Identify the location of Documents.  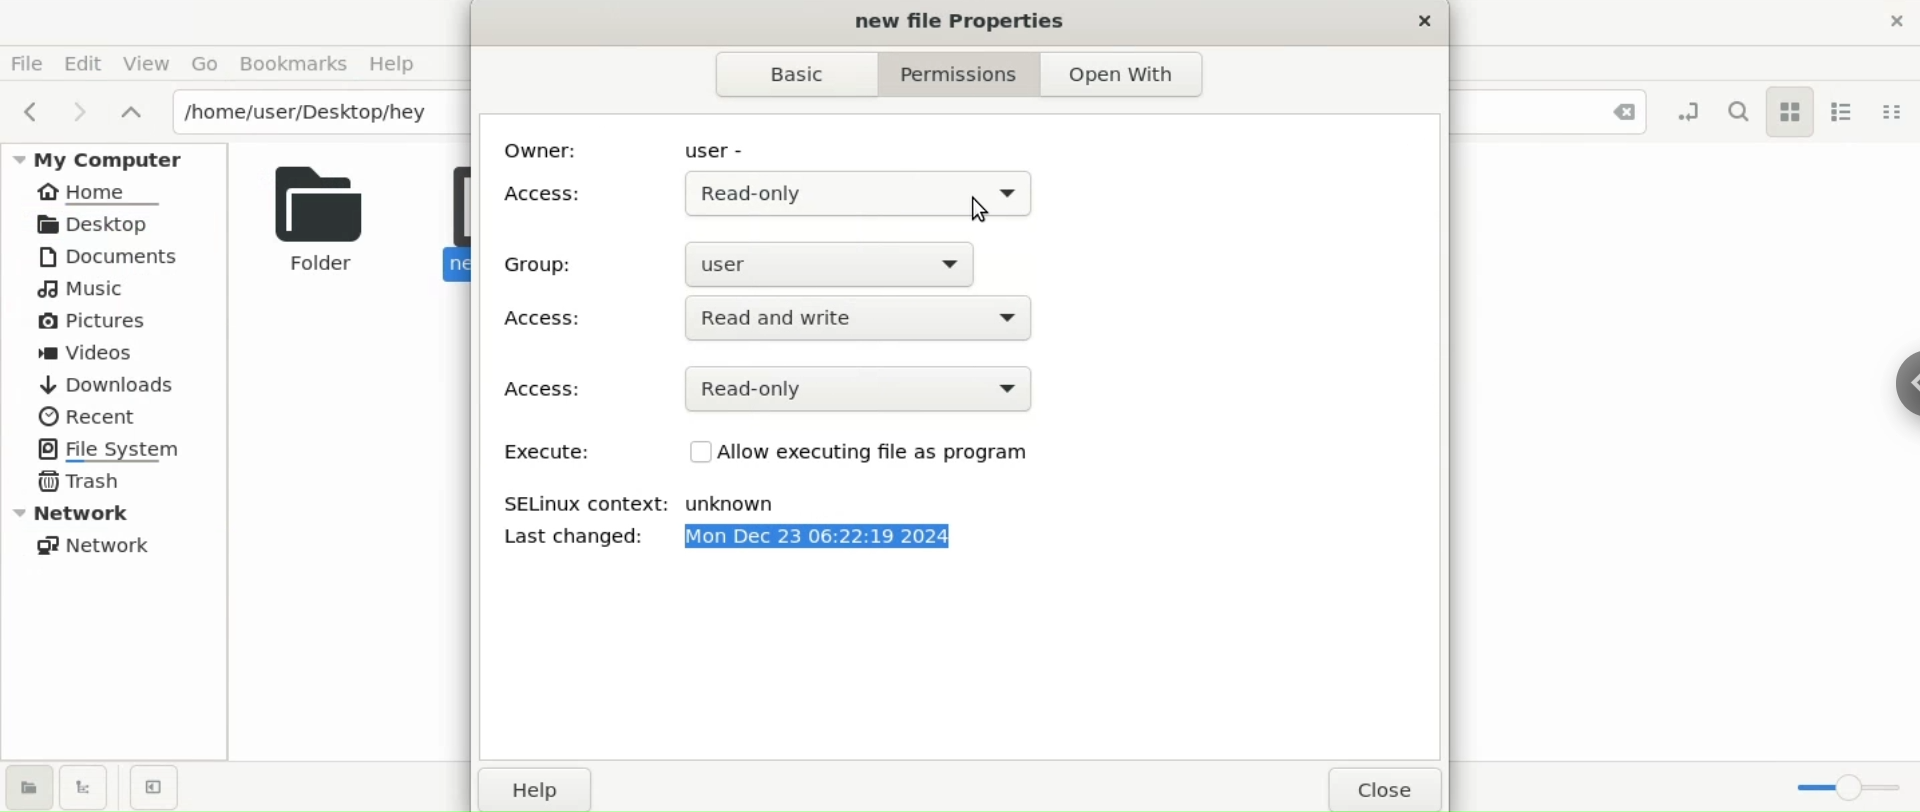
(118, 256).